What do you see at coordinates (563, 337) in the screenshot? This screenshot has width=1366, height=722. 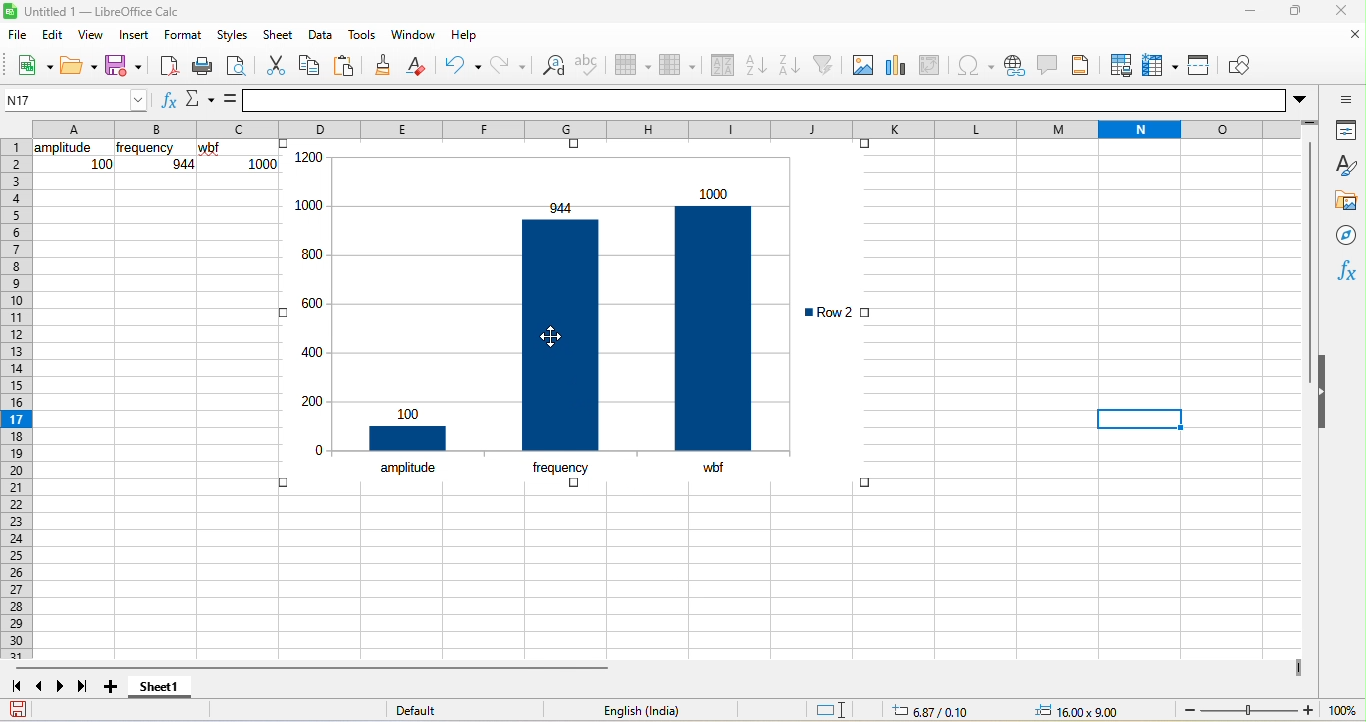 I see `cursor` at bounding box center [563, 337].